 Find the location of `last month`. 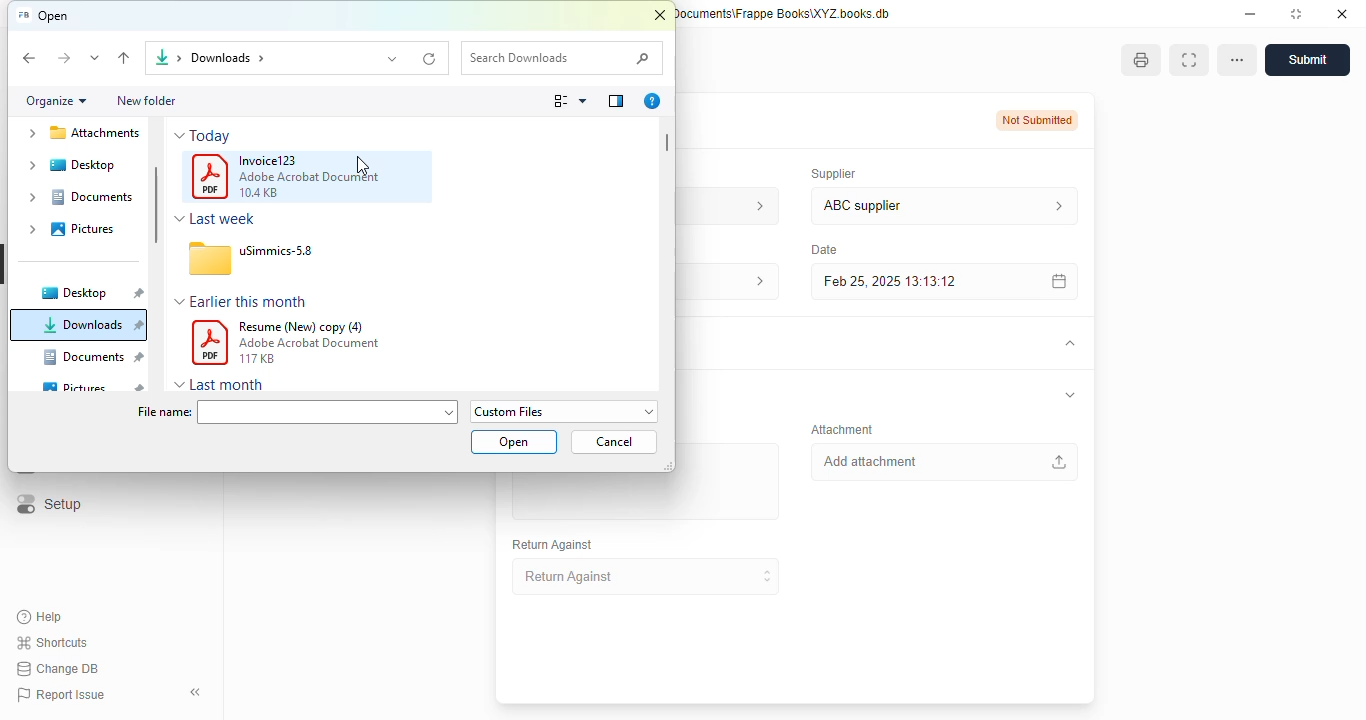

last month is located at coordinates (228, 384).